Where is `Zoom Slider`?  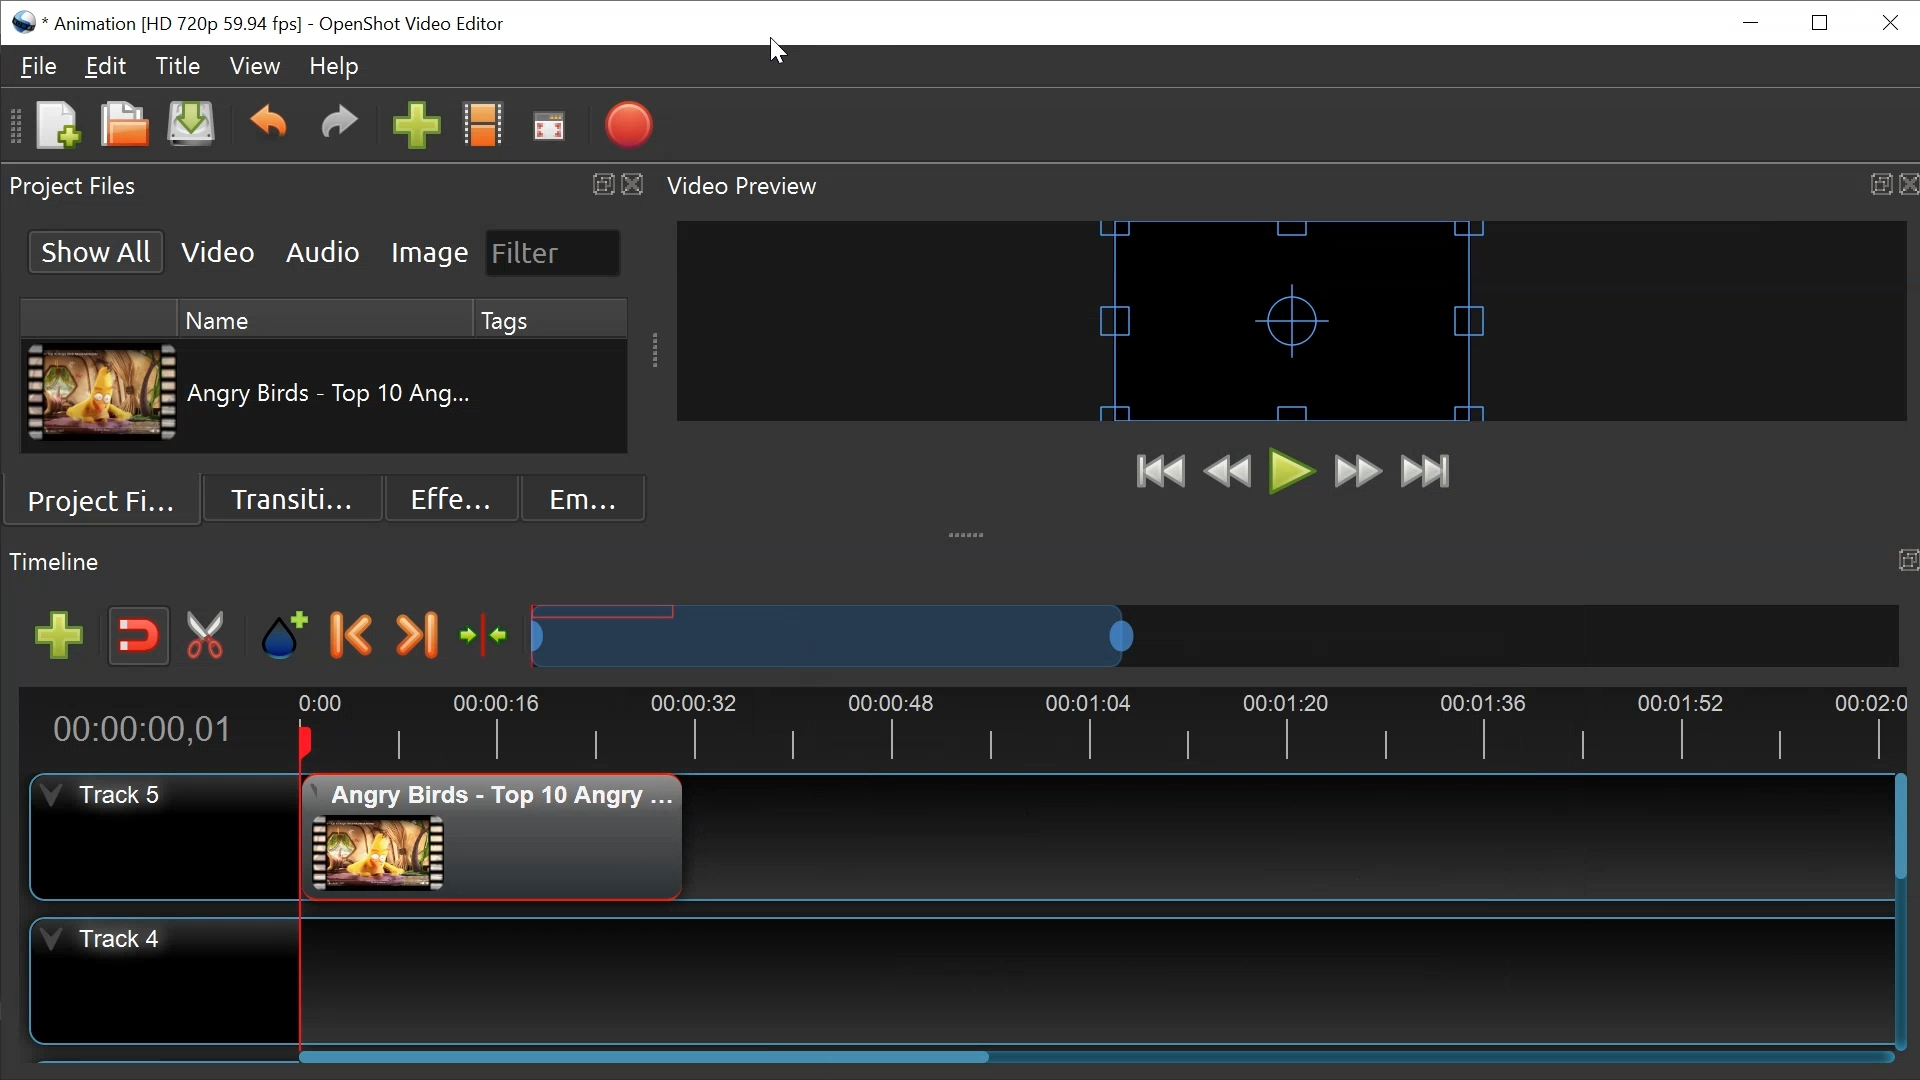 Zoom Slider is located at coordinates (1210, 636).